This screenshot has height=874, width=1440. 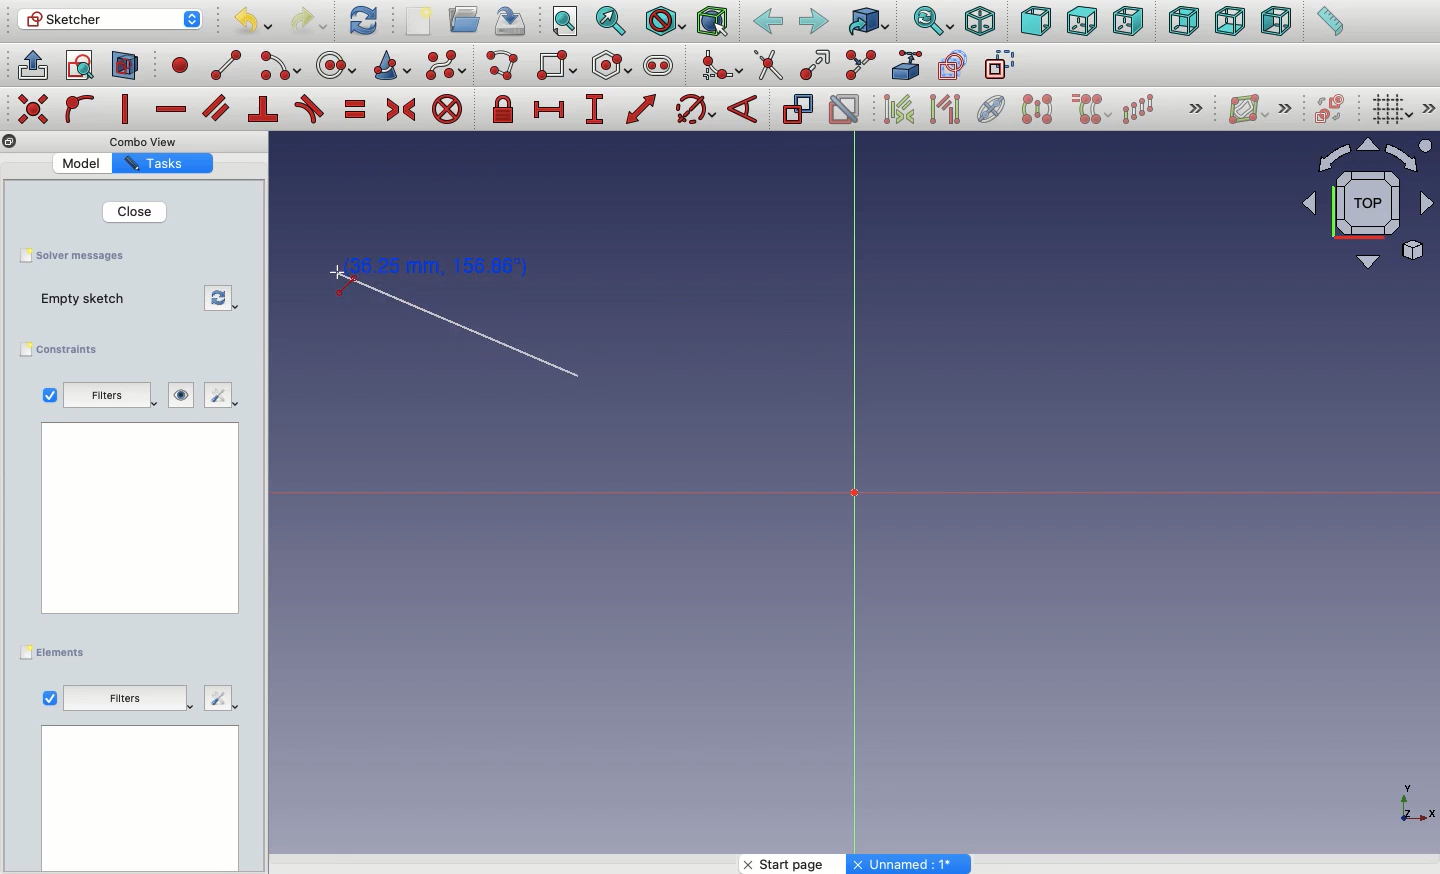 What do you see at coordinates (1331, 109) in the screenshot?
I see `Switch virtual place` at bounding box center [1331, 109].